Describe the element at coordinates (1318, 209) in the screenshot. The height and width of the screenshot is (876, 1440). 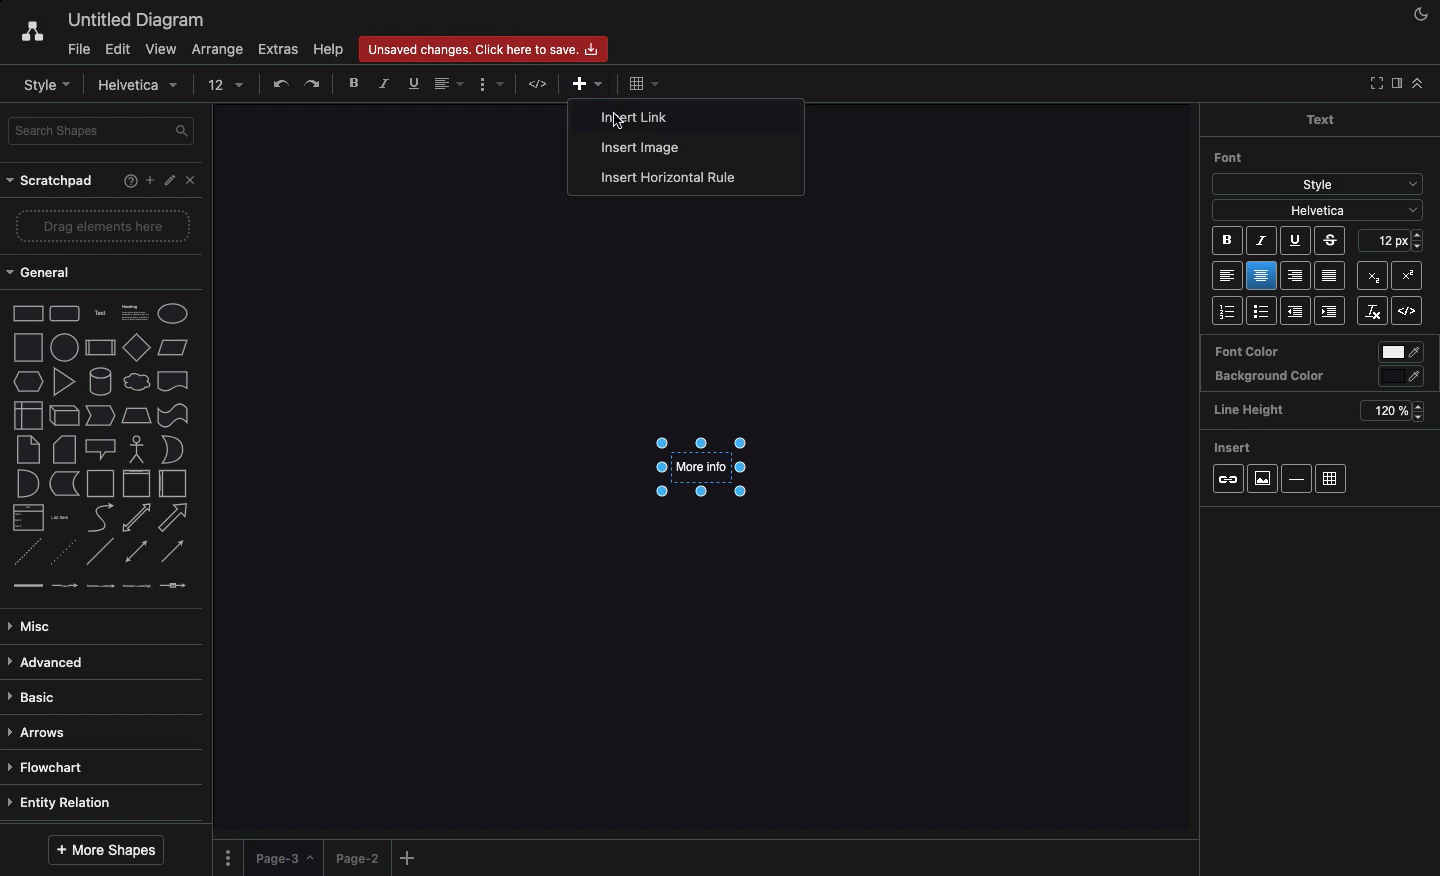
I see `Helvetica` at that location.